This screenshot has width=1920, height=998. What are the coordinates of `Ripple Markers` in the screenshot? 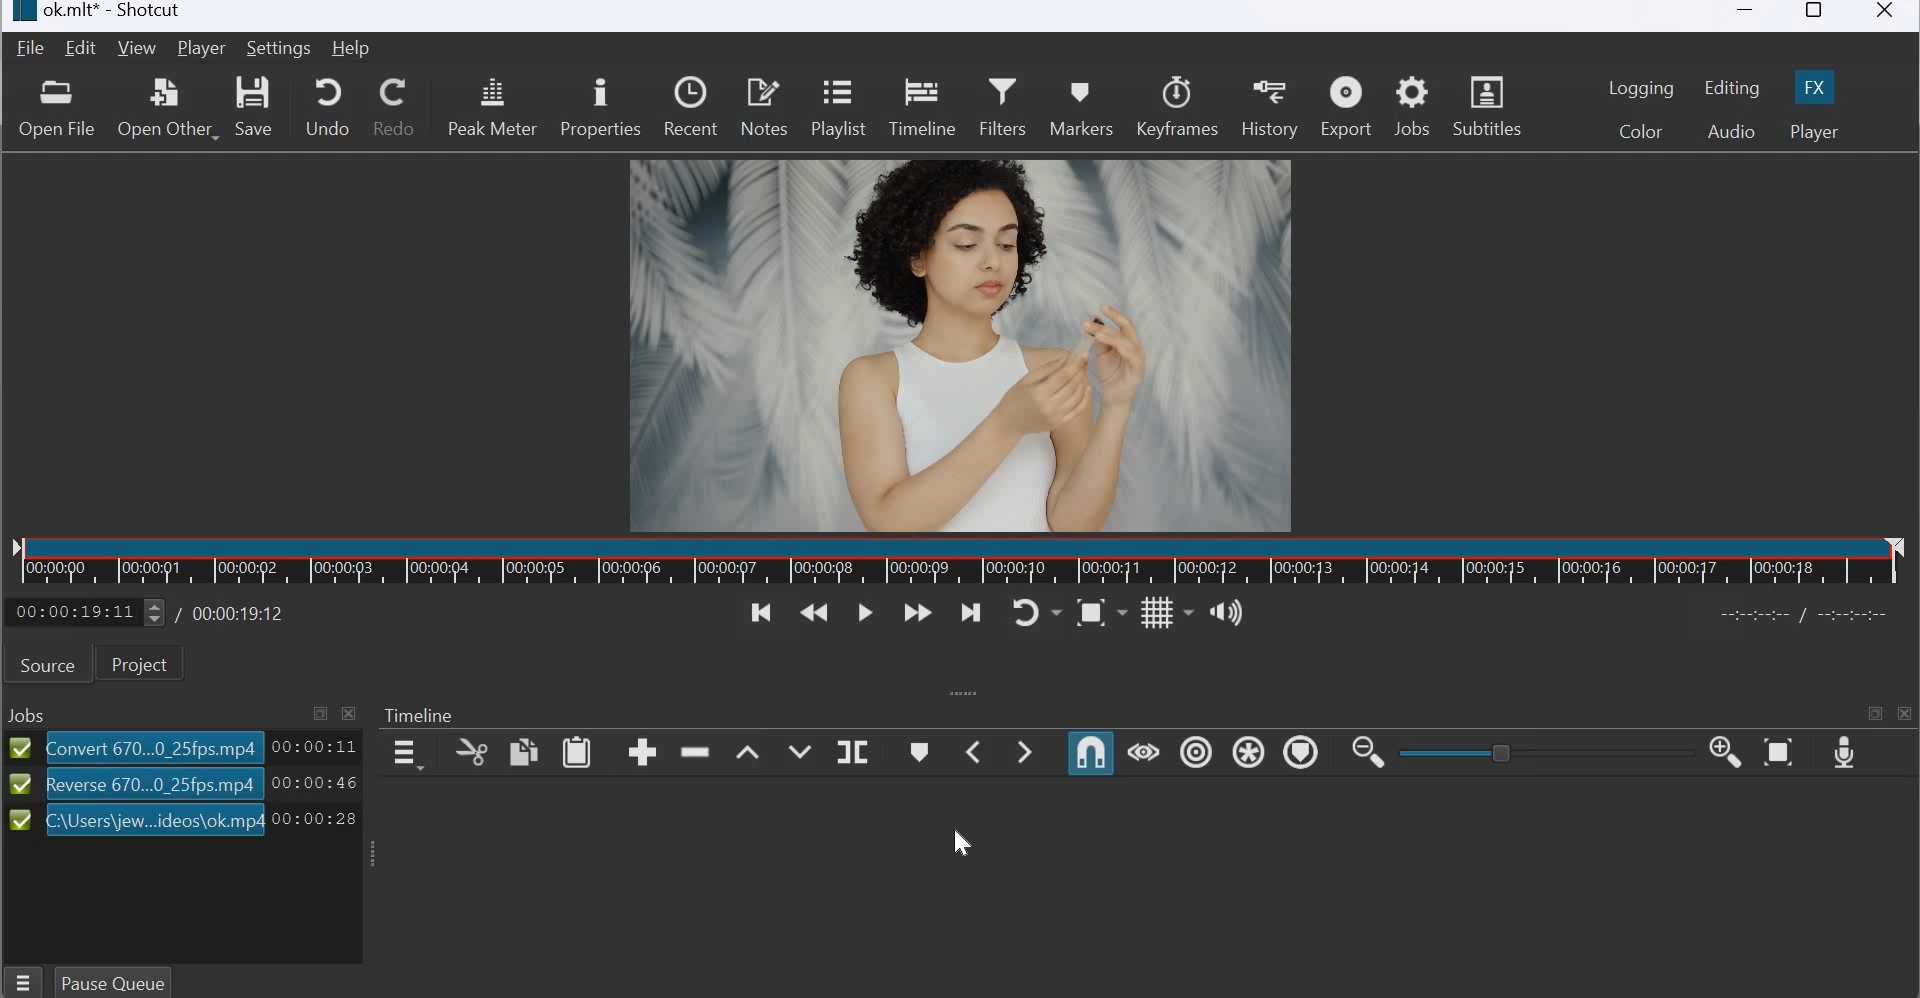 It's located at (1303, 755).